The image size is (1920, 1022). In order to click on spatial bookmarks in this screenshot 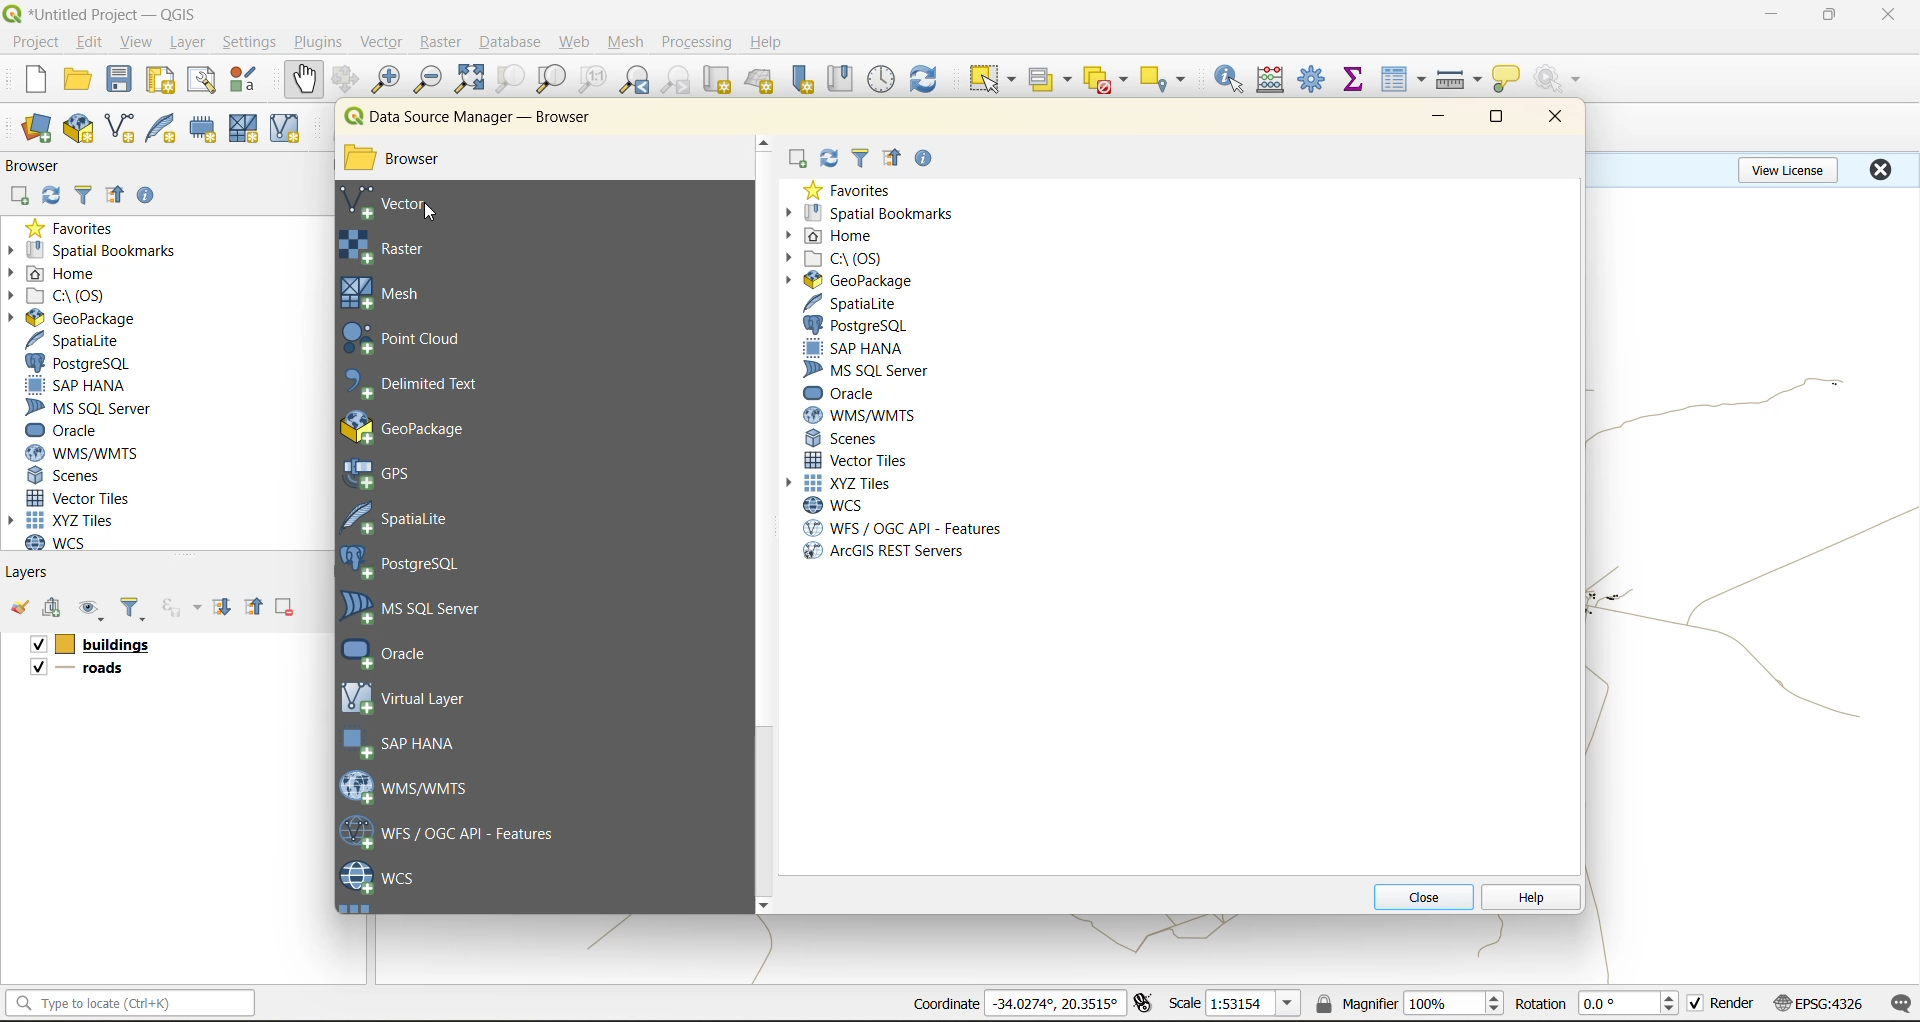, I will do `click(93, 251)`.